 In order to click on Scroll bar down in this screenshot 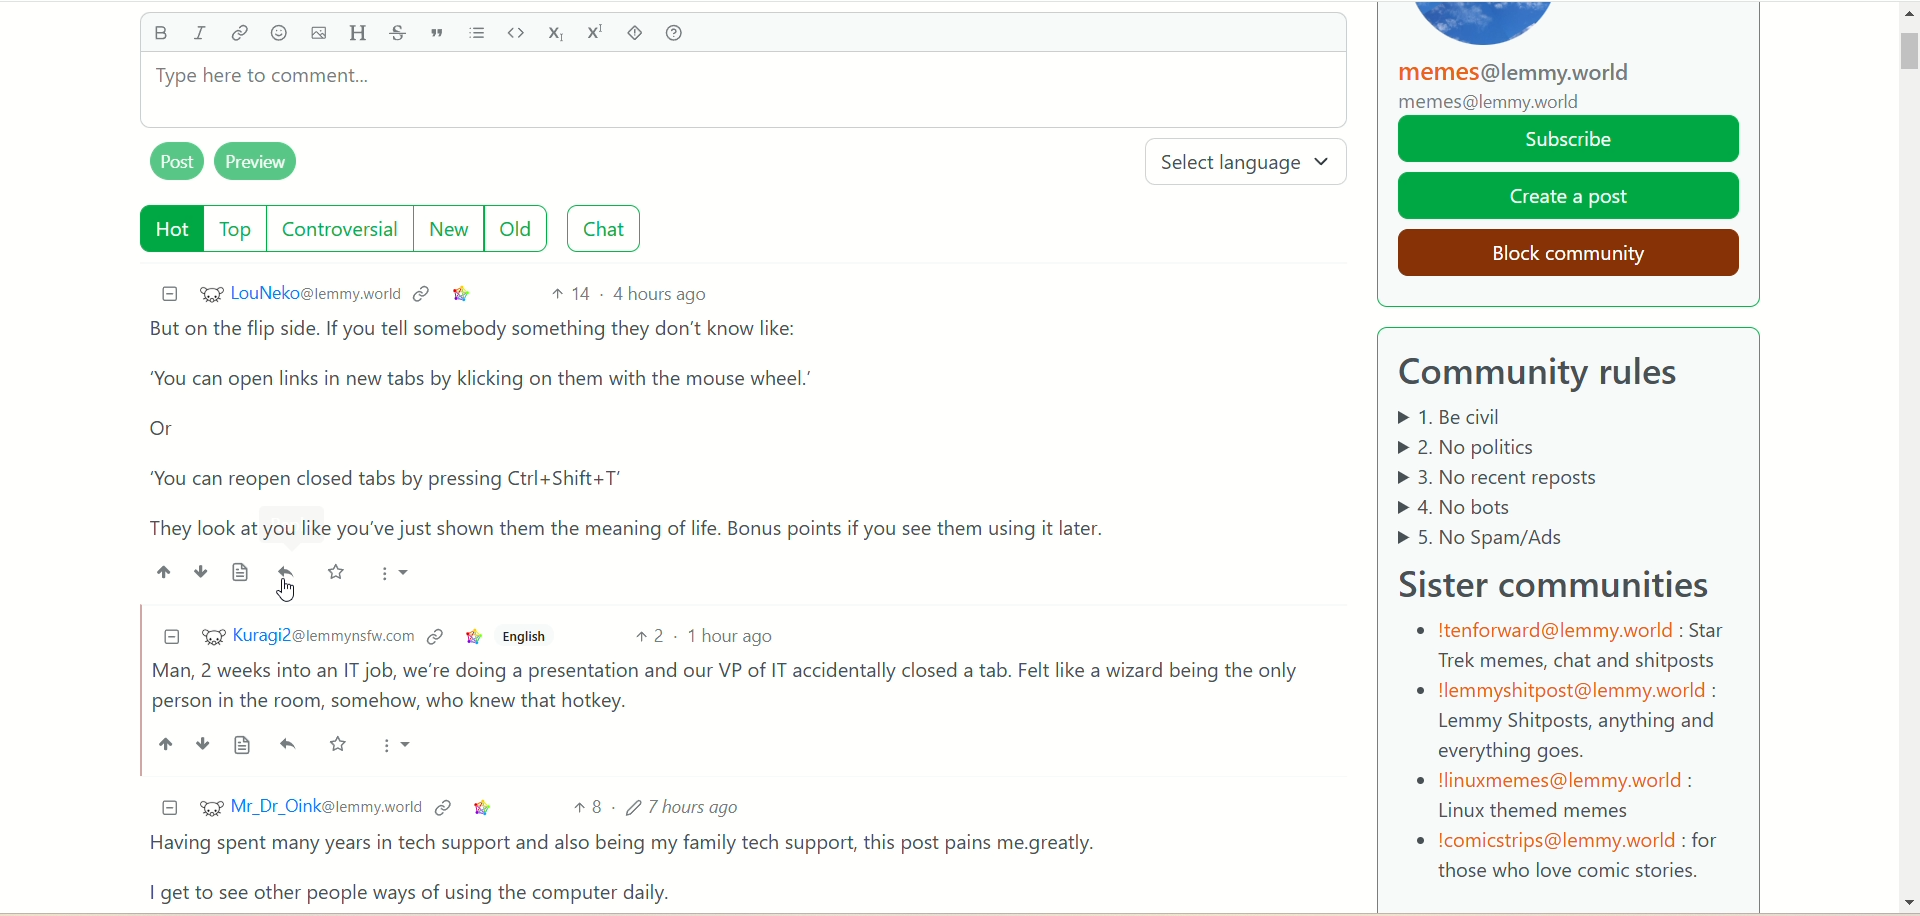, I will do `click(1906, 902)`.